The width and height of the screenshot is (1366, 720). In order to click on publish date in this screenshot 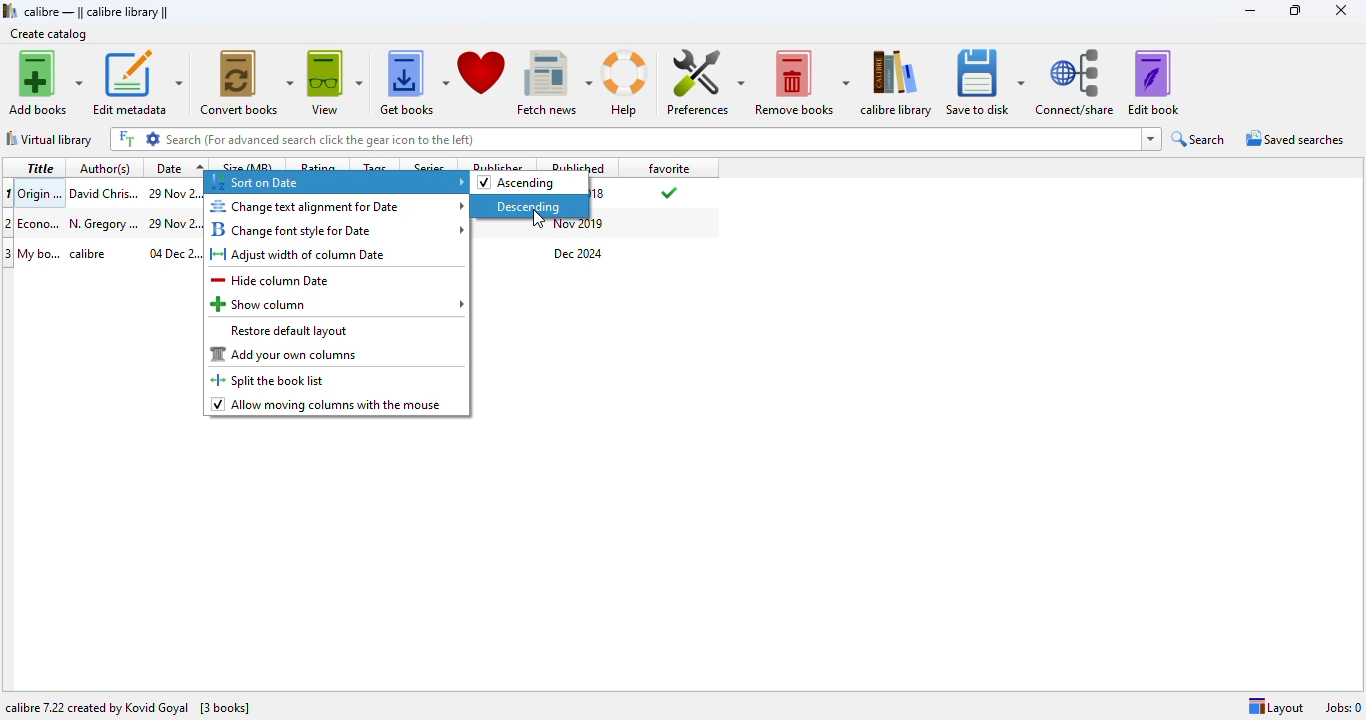, I will do `click(580, 225)`.